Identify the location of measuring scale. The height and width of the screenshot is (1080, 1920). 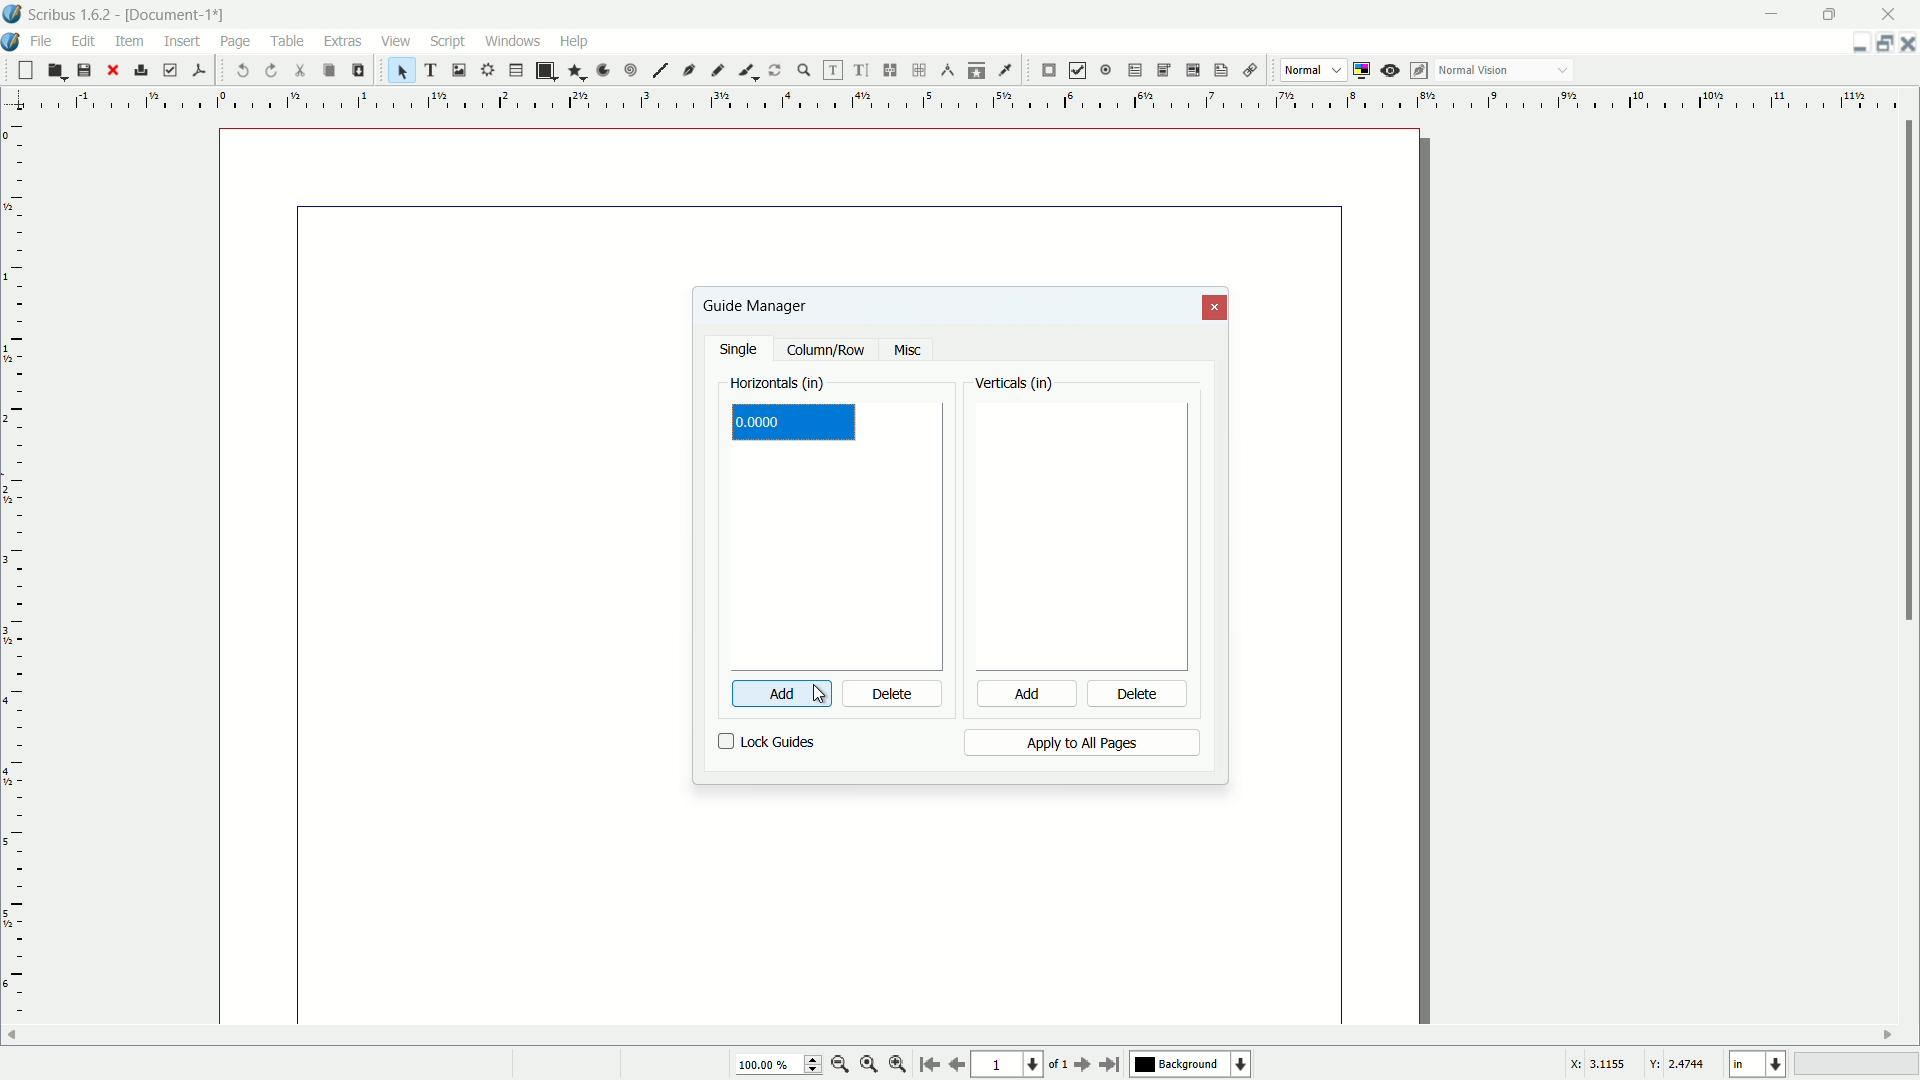
(952, 101).